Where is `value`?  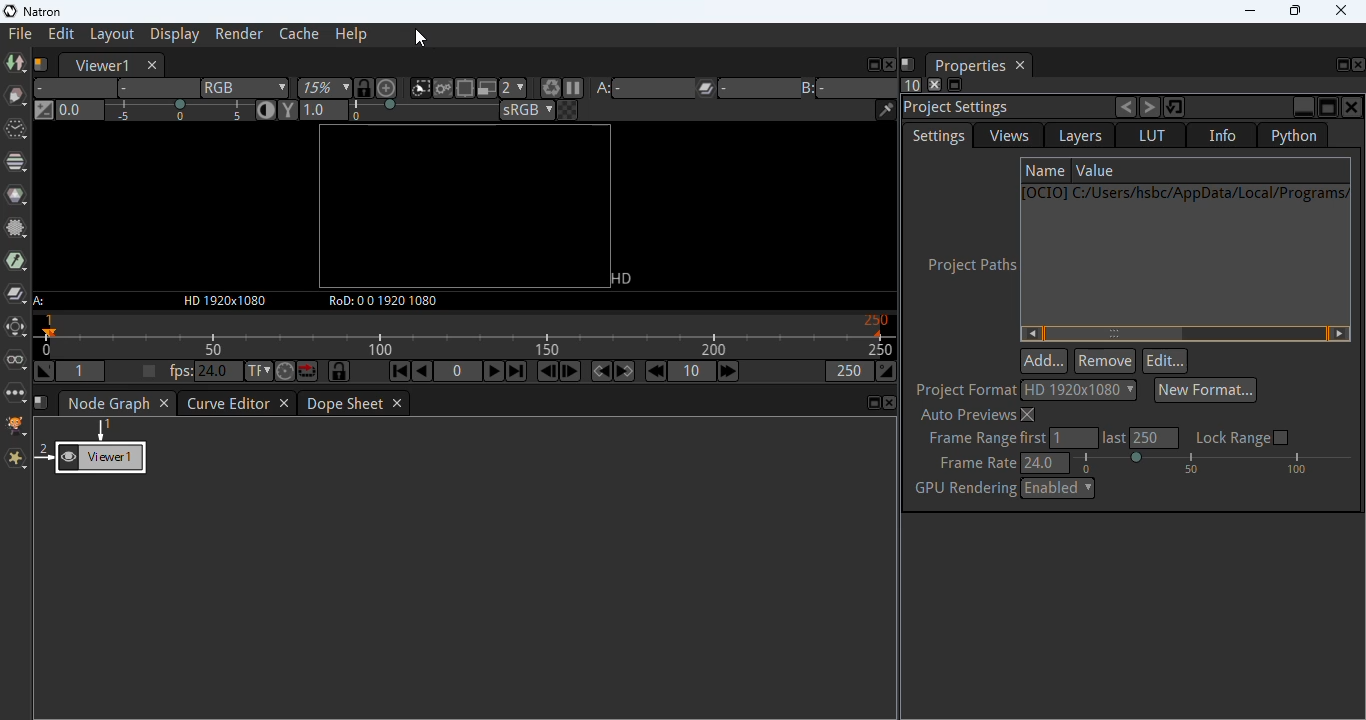
value is located at coordinates (1098, 170).